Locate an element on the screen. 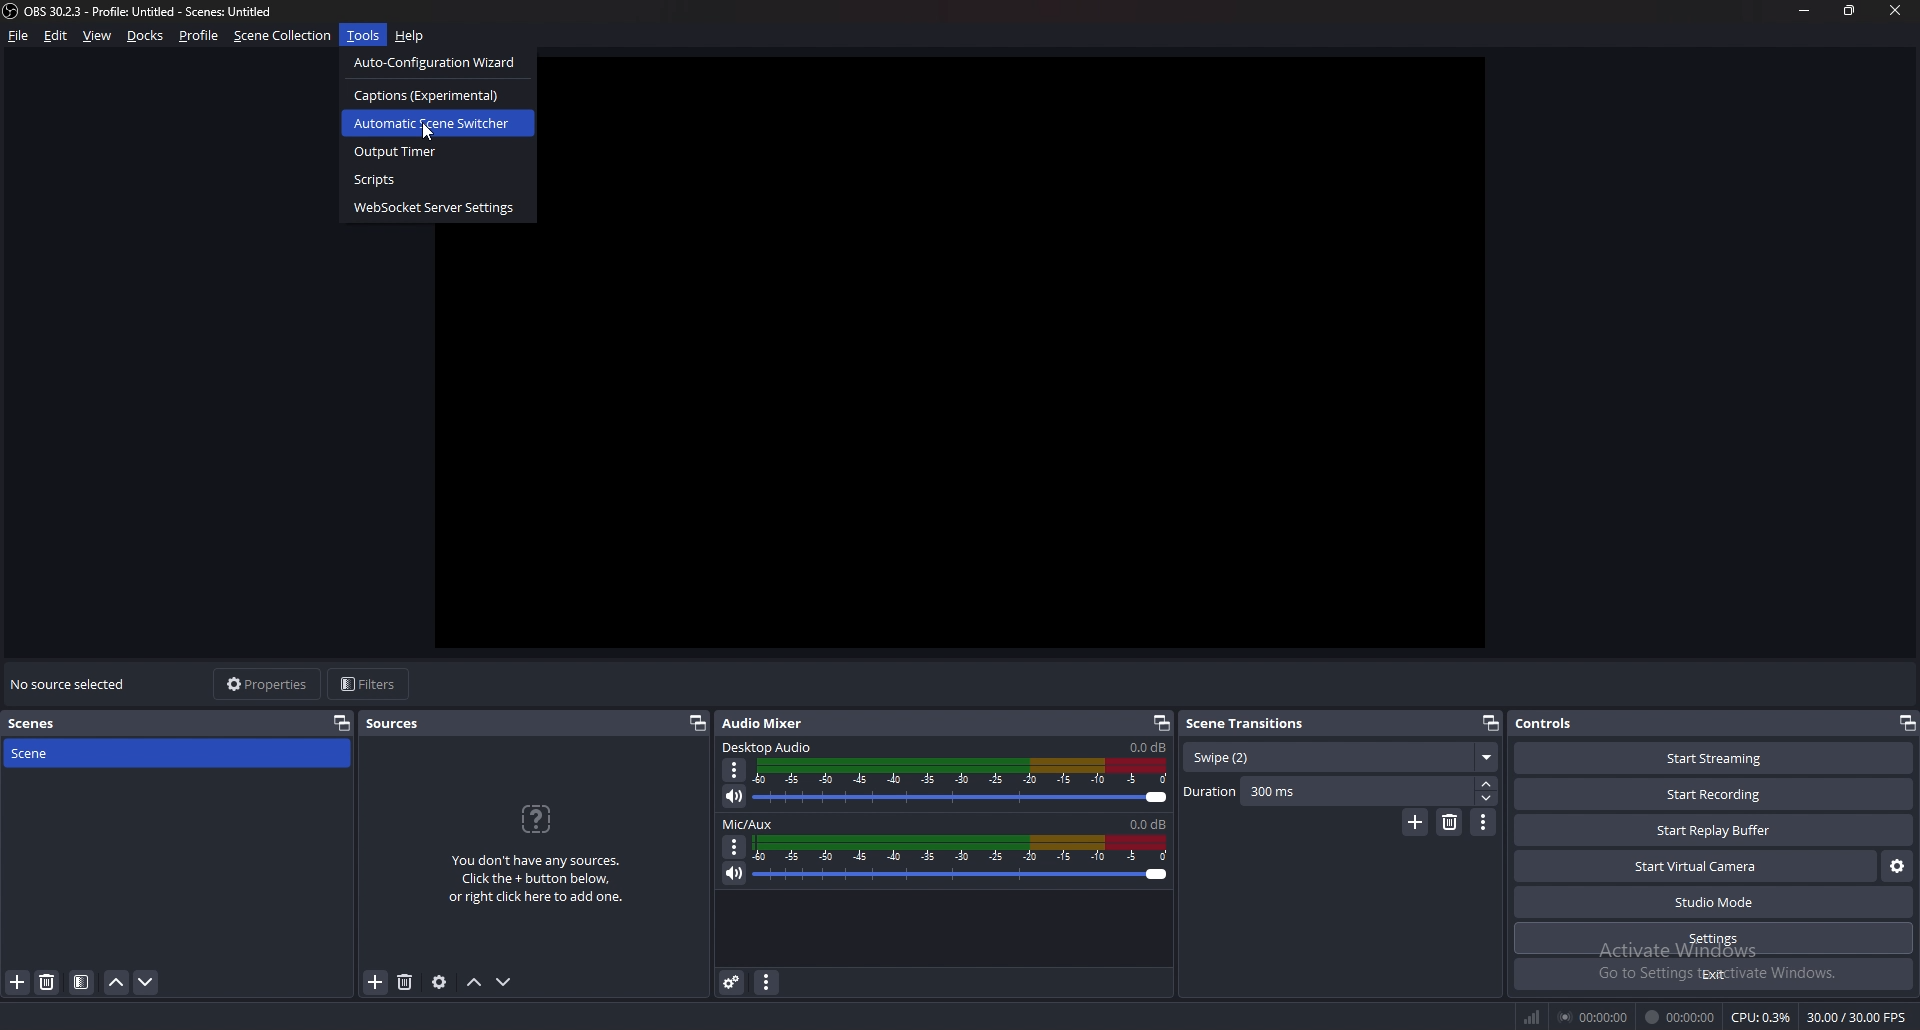  remove transition is located at coordinates (1451, 822).